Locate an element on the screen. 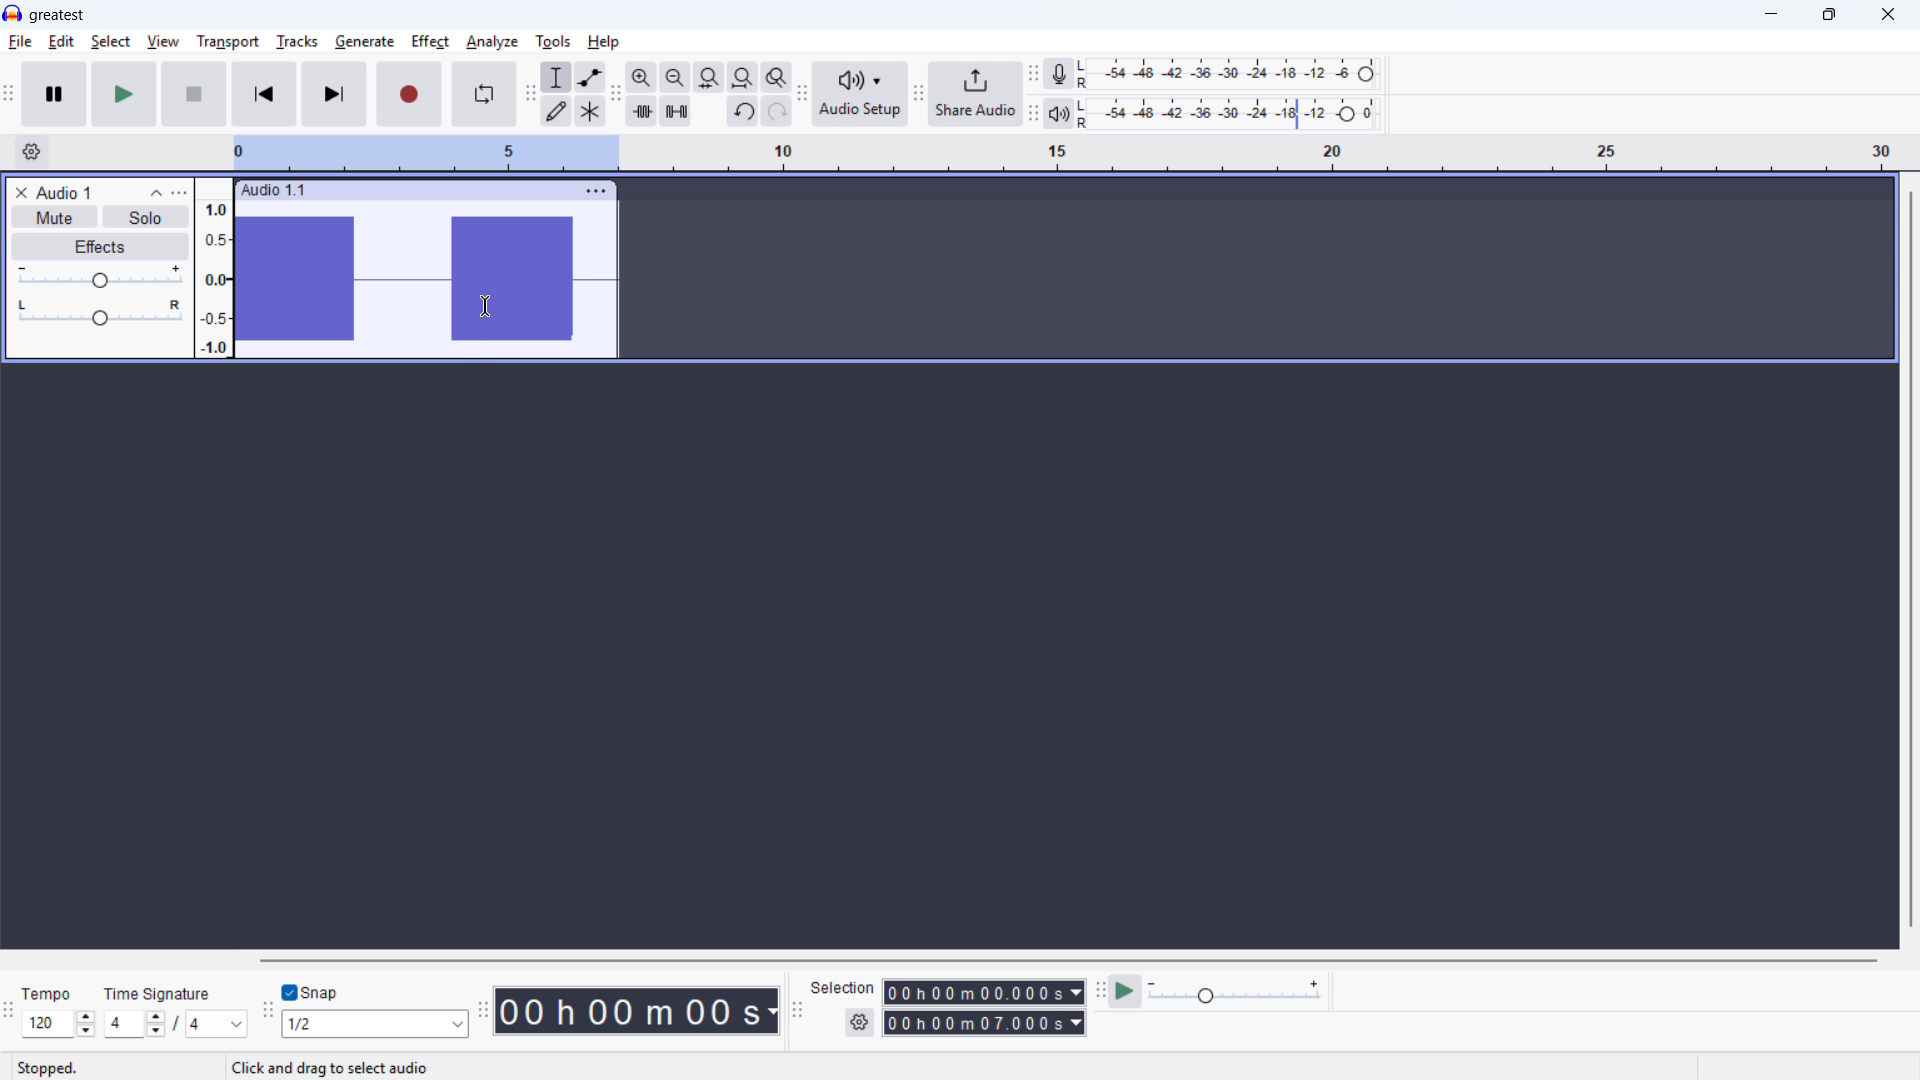 This screenshot has width=1920, height=1080. selection is located at coordinates (843, 988).